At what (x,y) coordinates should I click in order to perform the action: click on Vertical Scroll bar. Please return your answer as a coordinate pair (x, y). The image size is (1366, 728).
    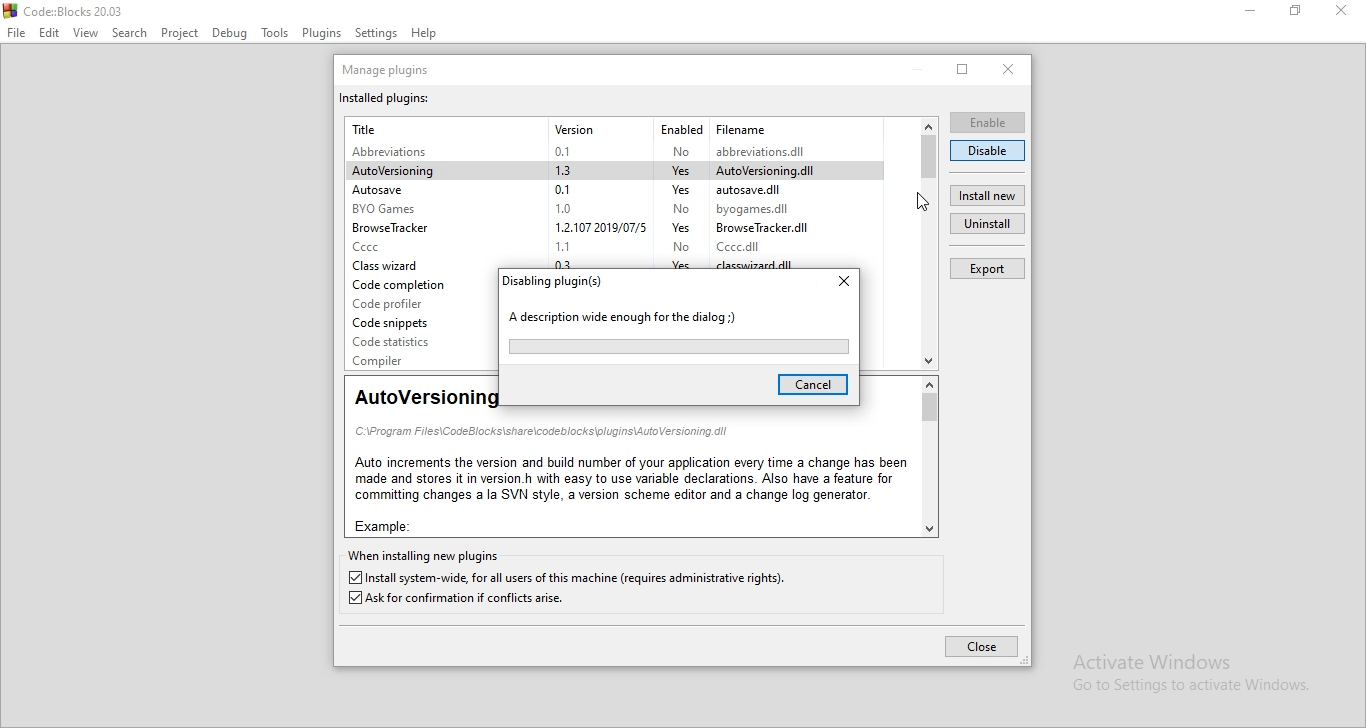
    Looking at the image, I should click on (929, 407).